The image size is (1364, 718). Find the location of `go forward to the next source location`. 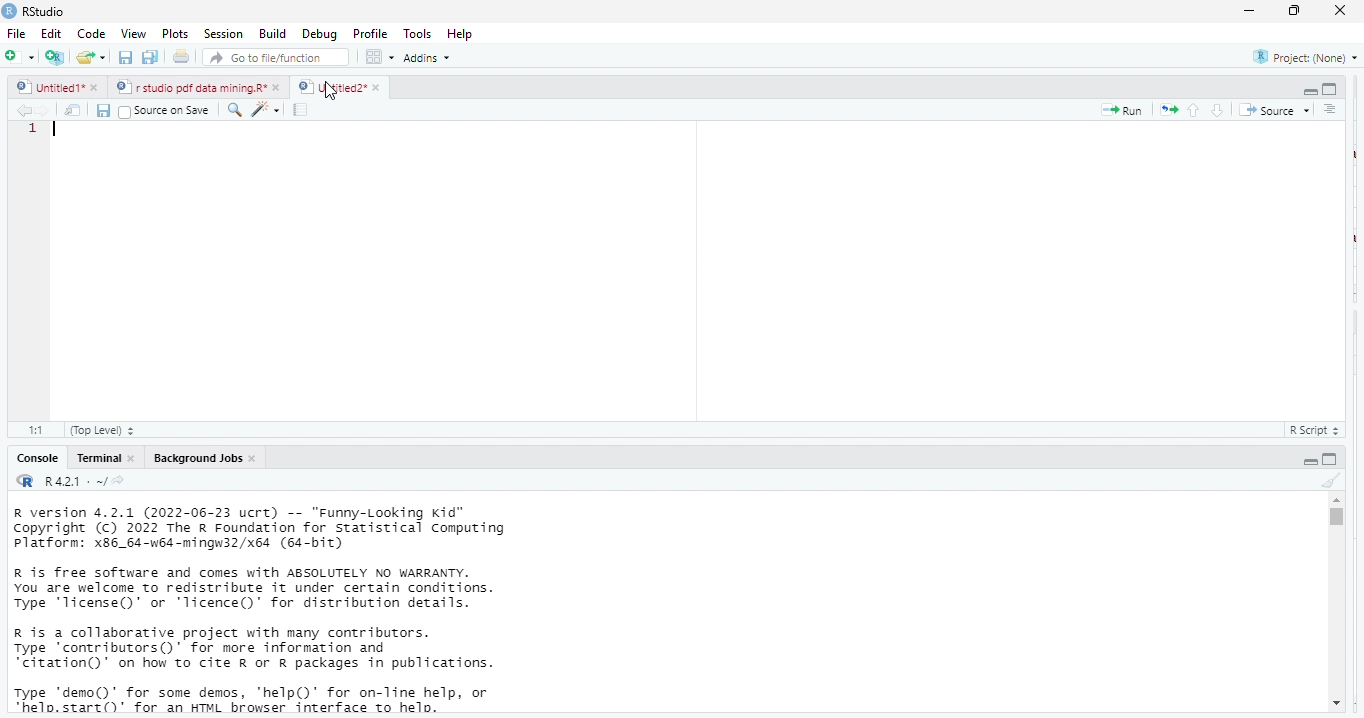

go forward to the next source location is located at coordinates (47, 110).